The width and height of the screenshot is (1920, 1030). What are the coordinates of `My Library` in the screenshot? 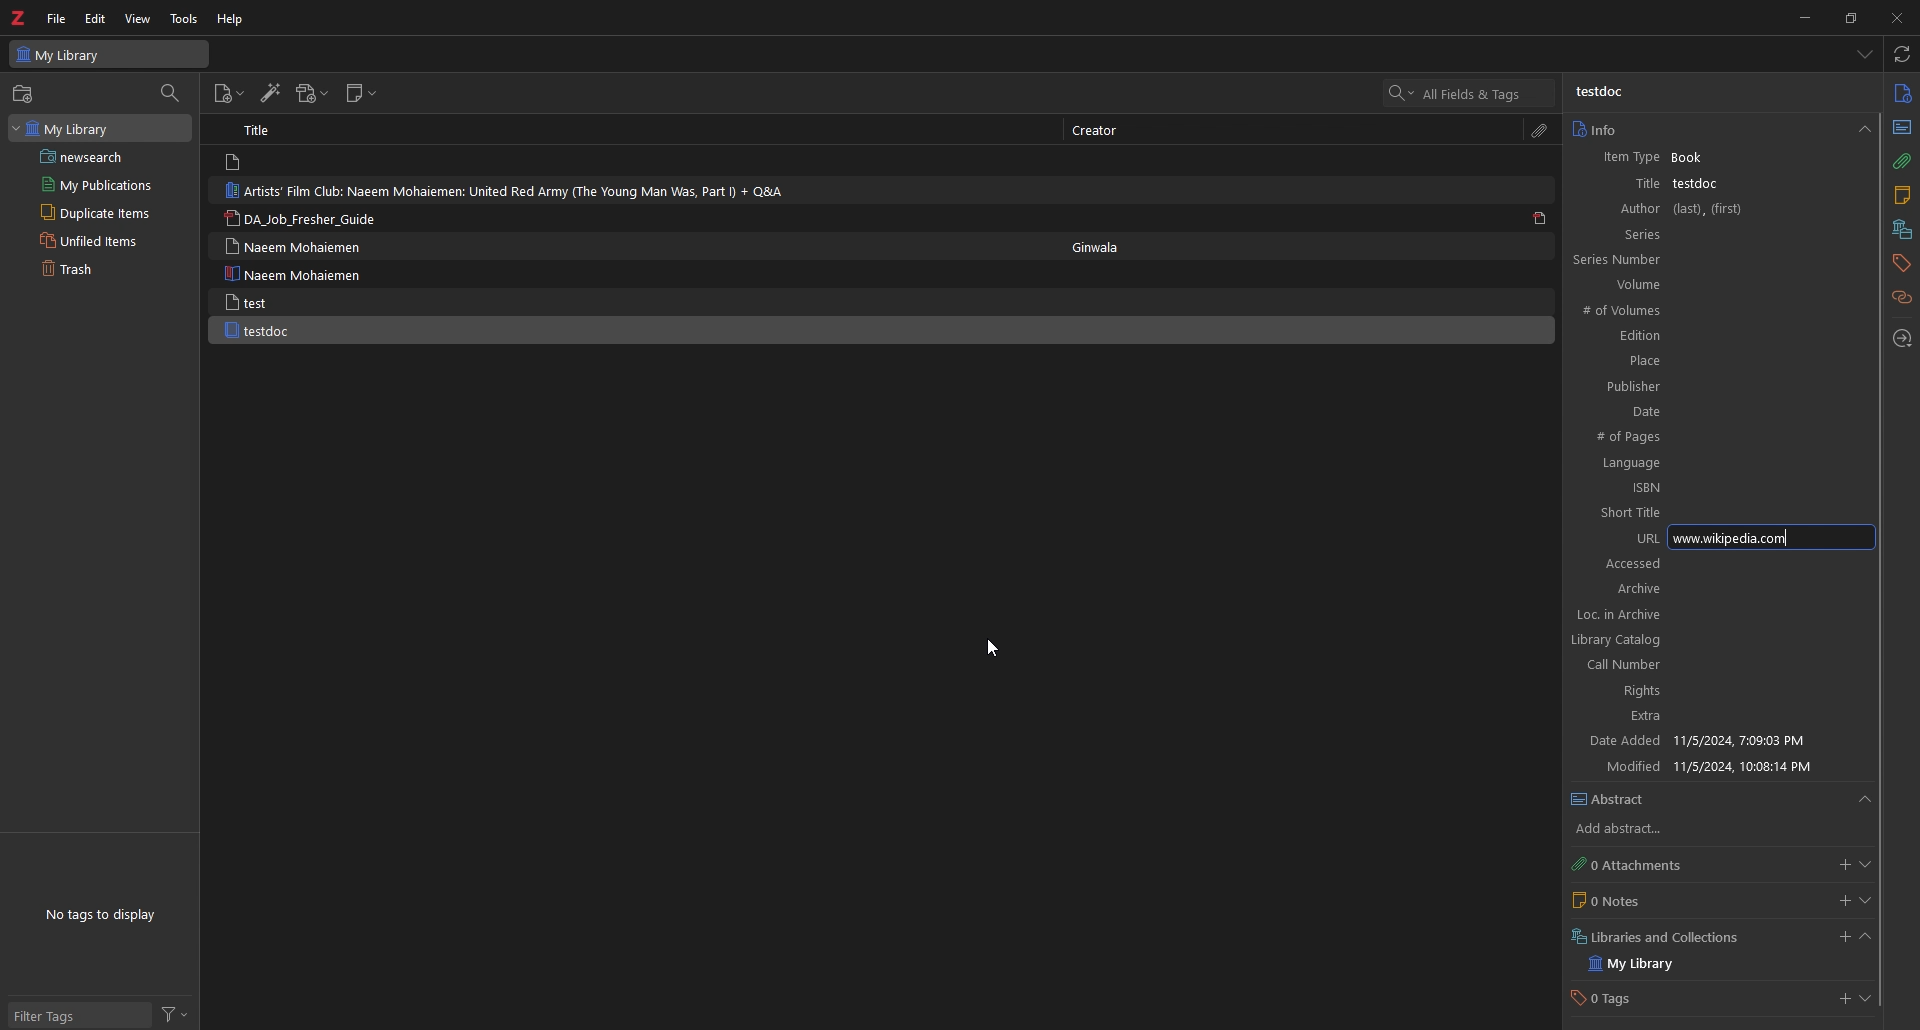 It's located at (109, 55).